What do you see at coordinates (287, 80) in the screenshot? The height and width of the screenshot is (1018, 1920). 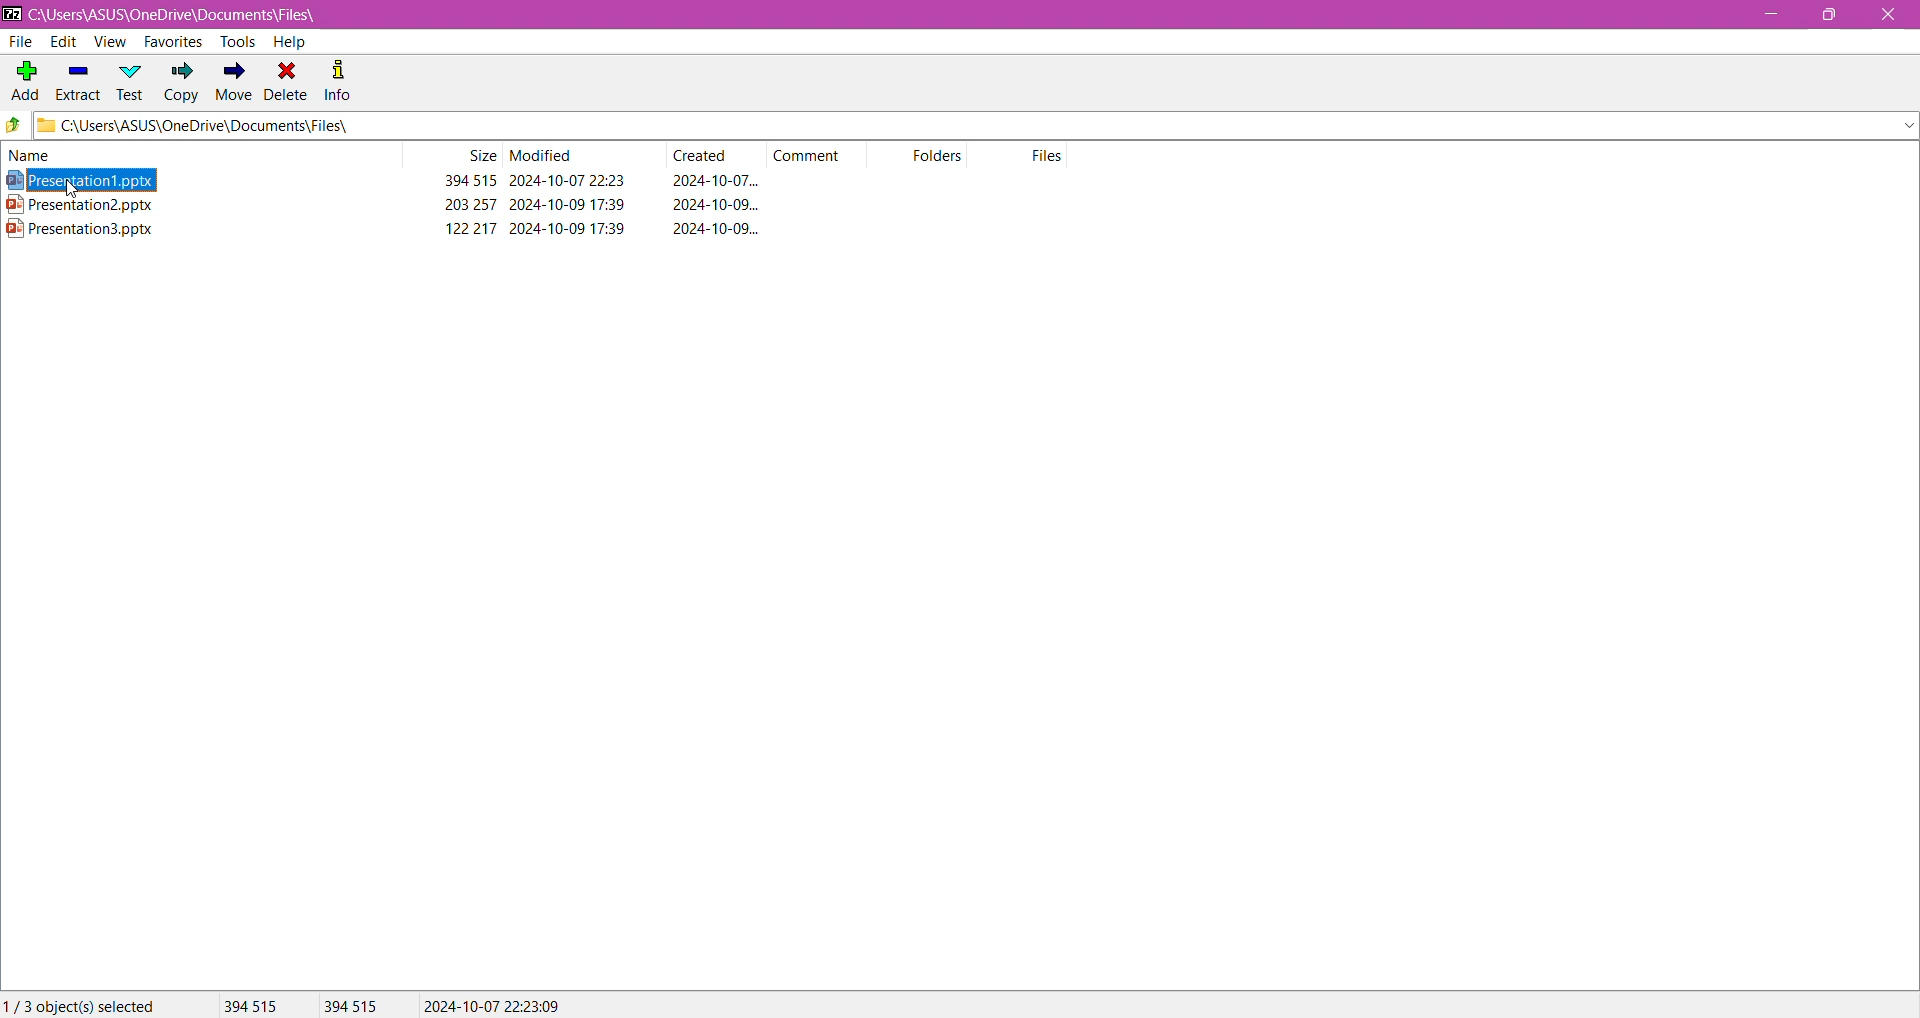 I see `Delete` at bounding box center [287, 80].